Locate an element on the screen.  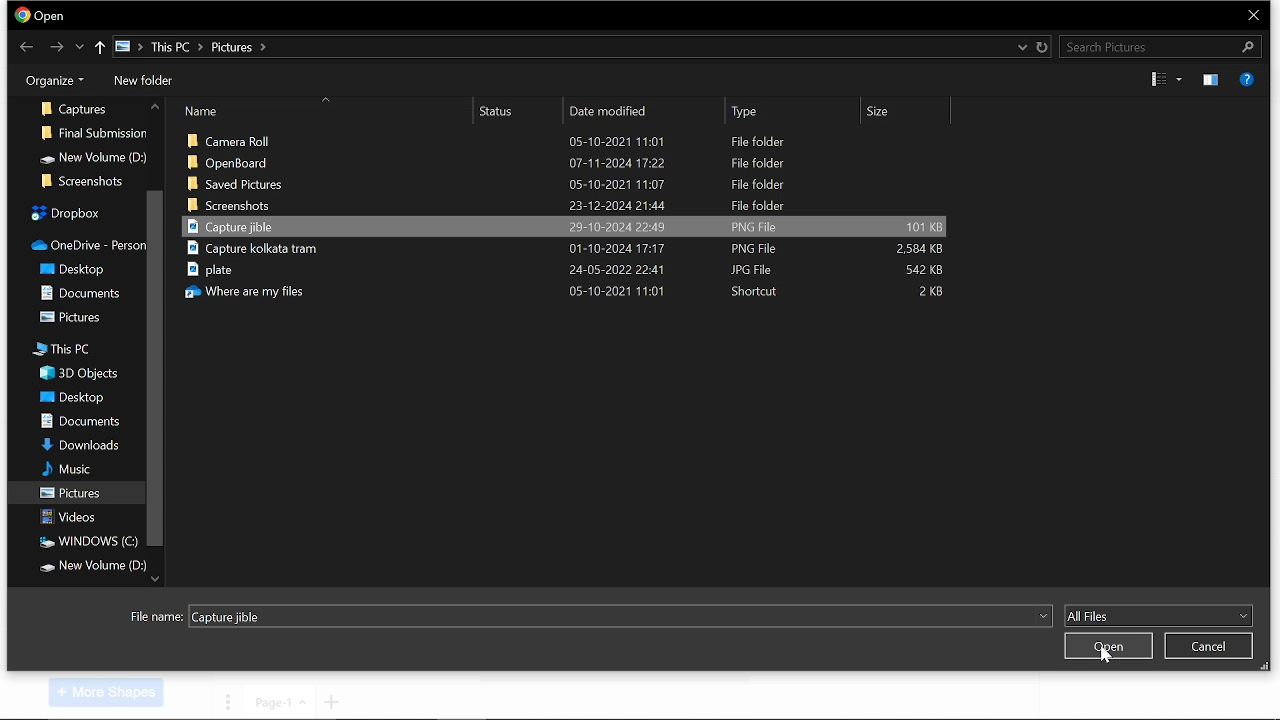
folders is located at coordinates (78, 422).